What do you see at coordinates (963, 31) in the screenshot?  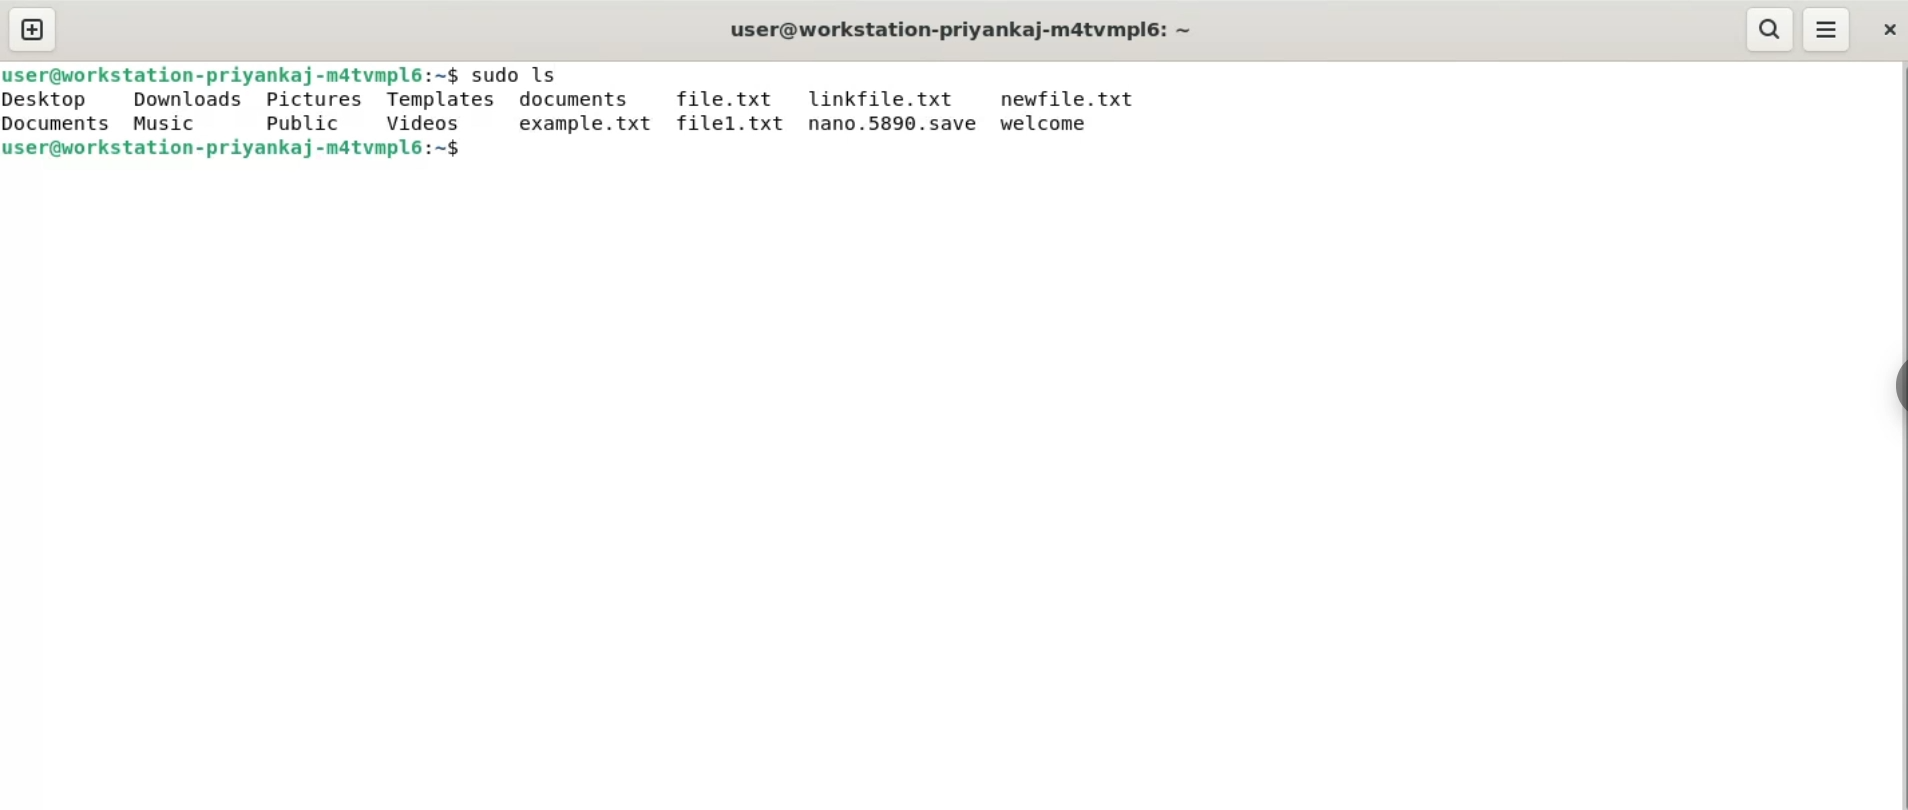 I see `title` at bounding box center [963, 31].